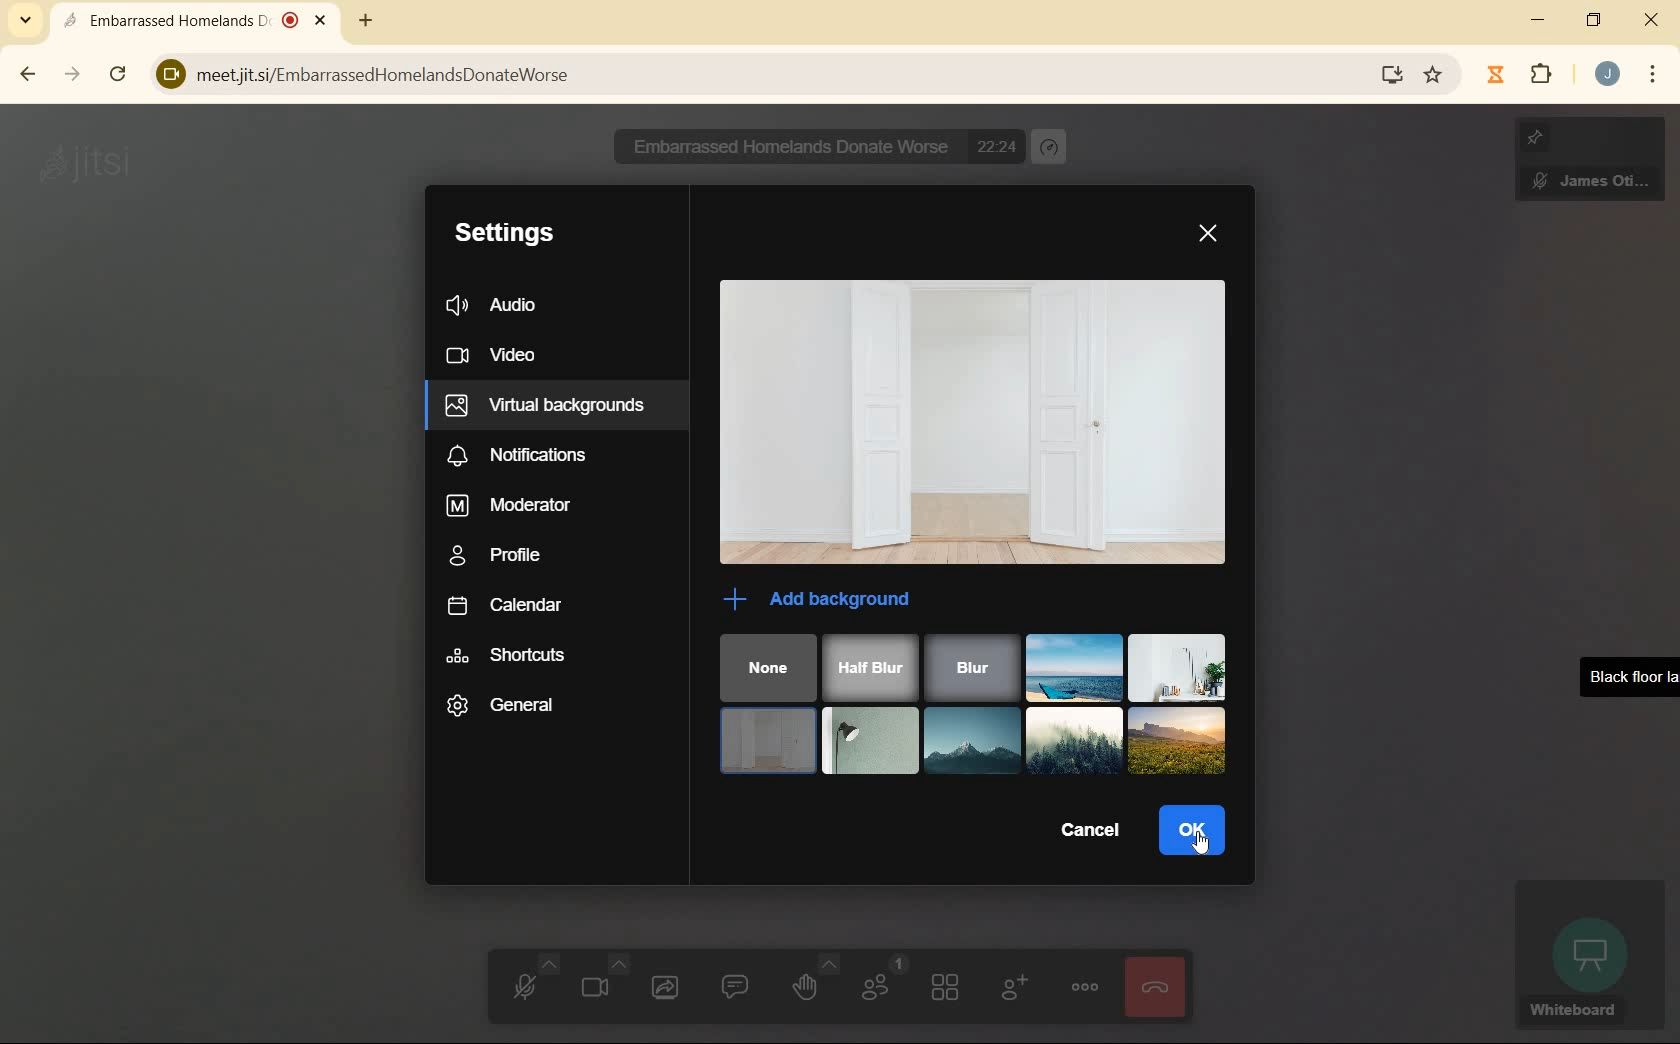 The width and height of the screenshot is (1680, 1044). Describe the element at coordinates (519, 707) in the screenshot. I see `general` at that location.